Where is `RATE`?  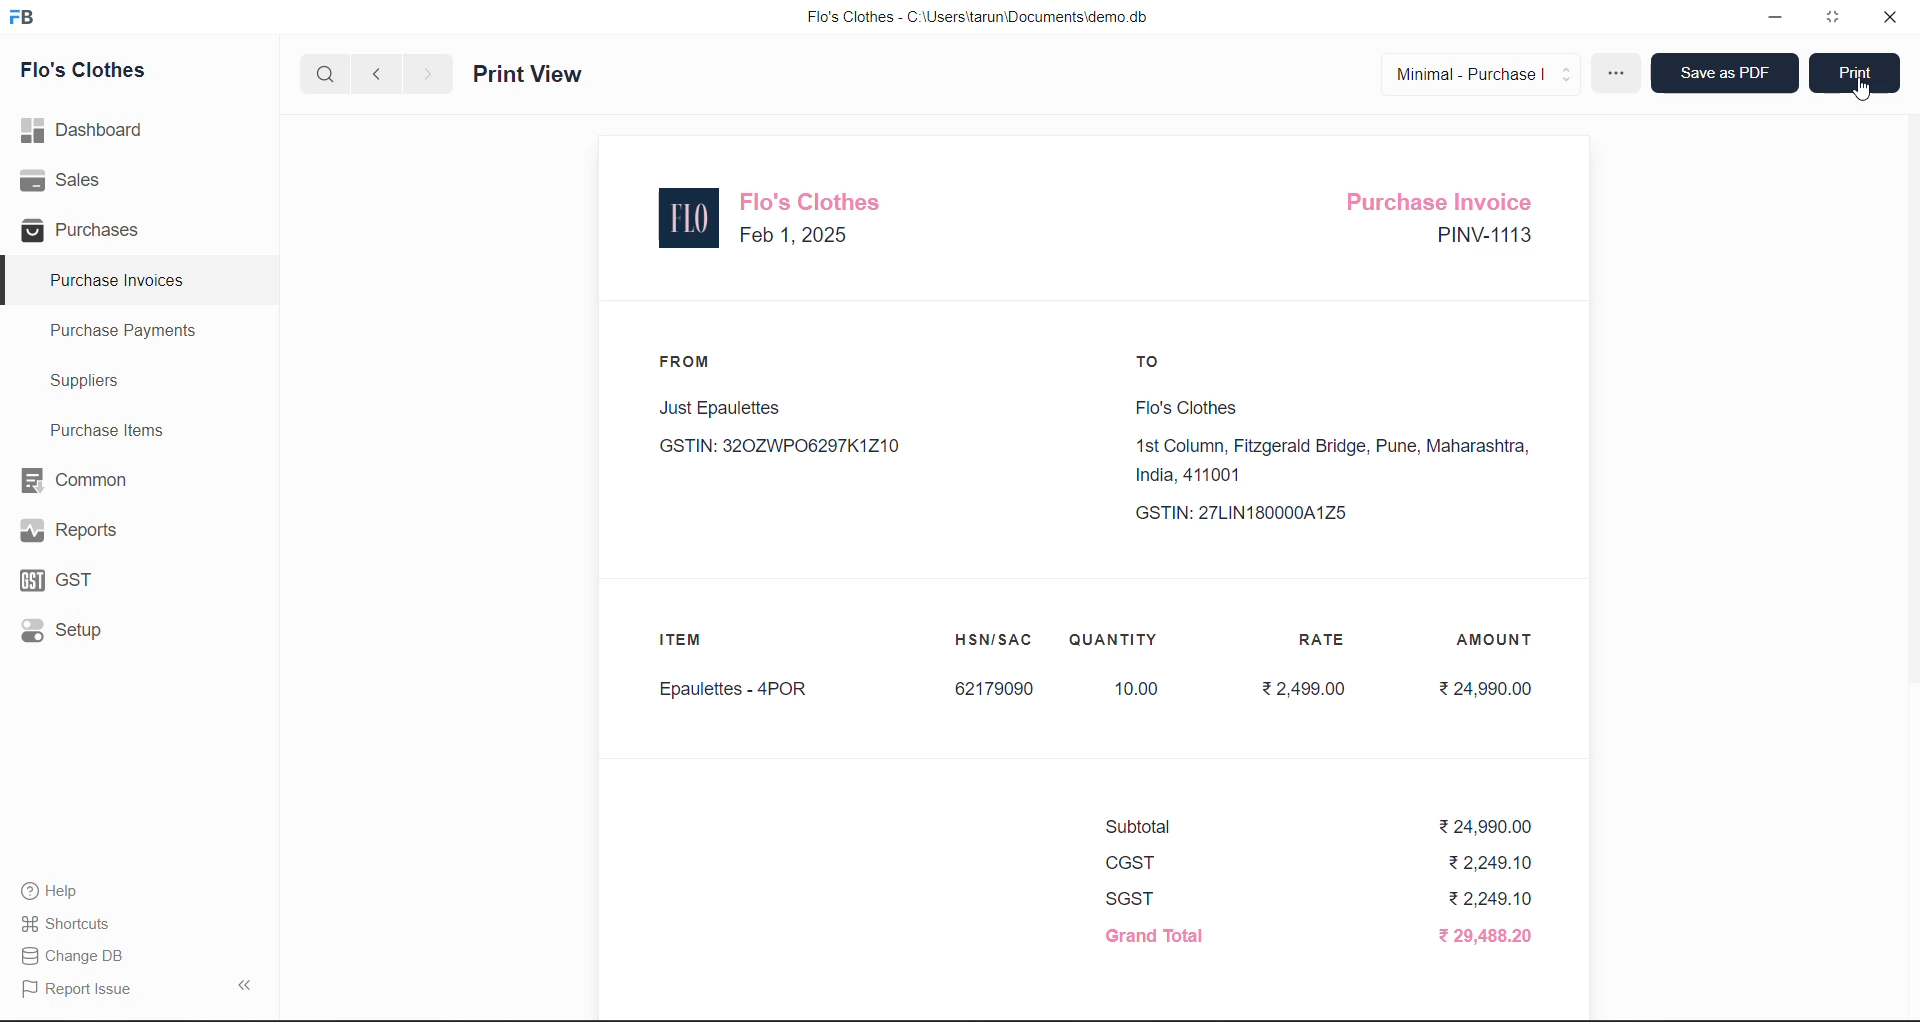 RATE is located at coordinates (1326, 637).